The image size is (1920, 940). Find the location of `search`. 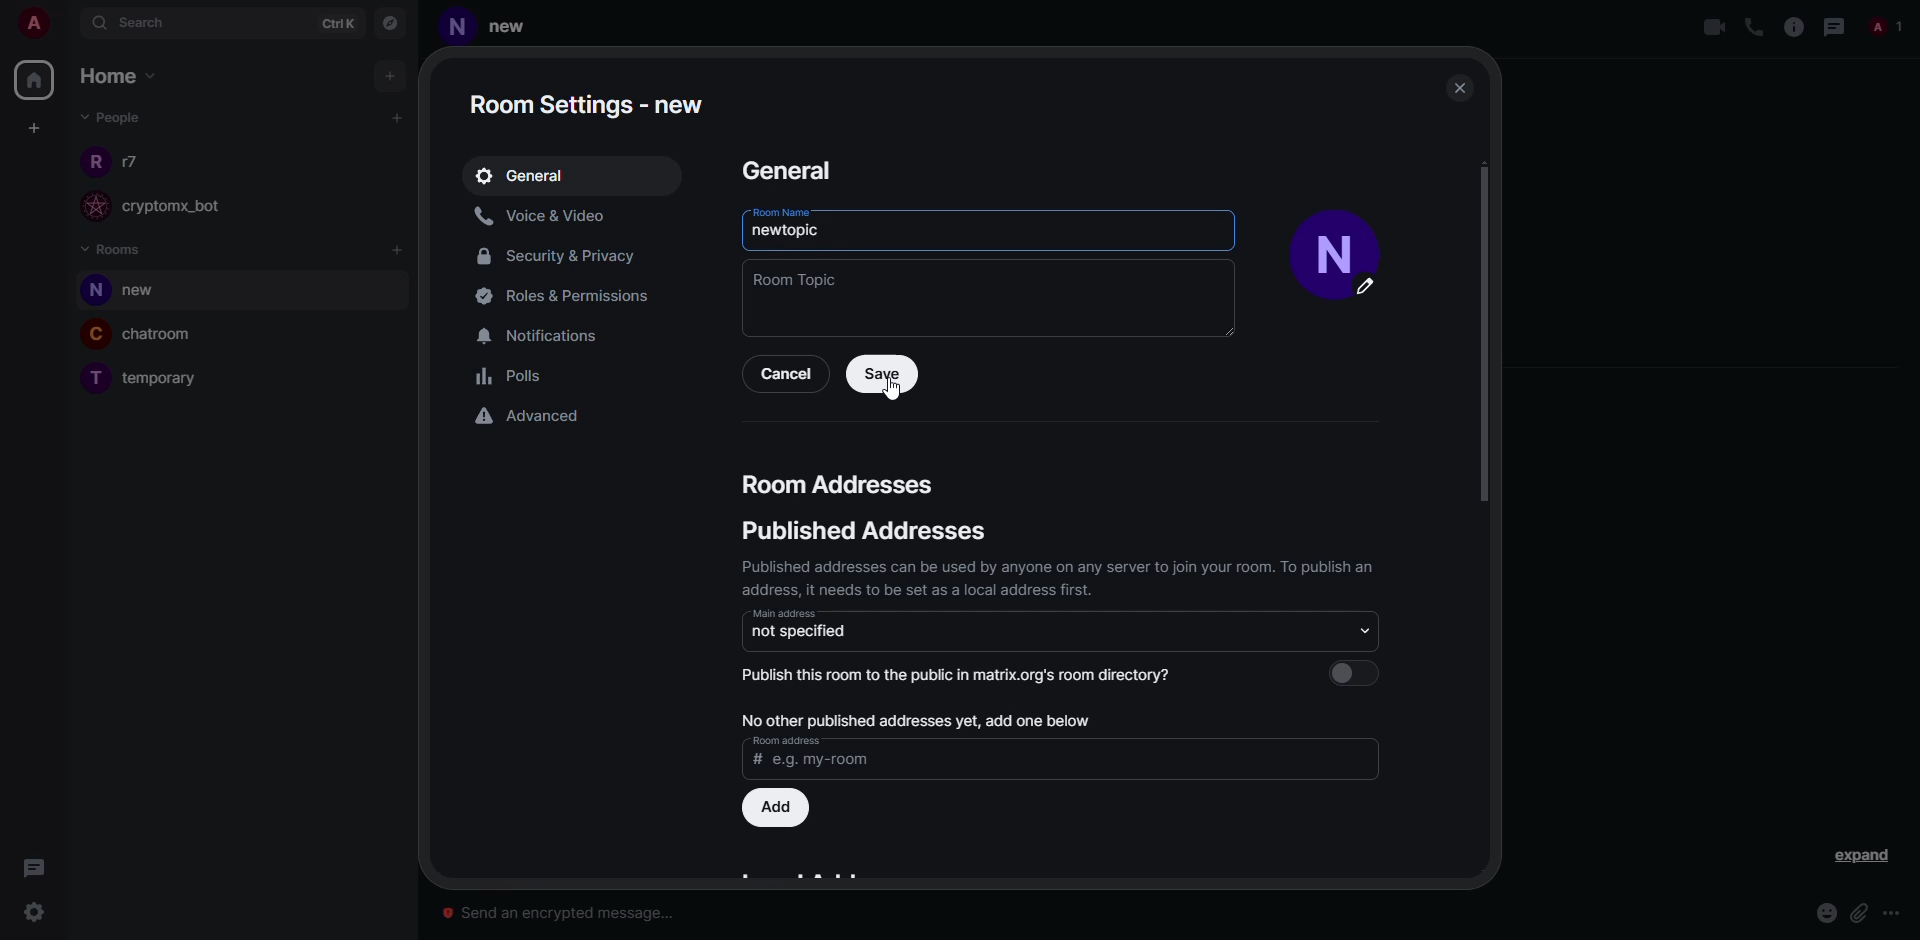

search is located at coordinates (140, 24).